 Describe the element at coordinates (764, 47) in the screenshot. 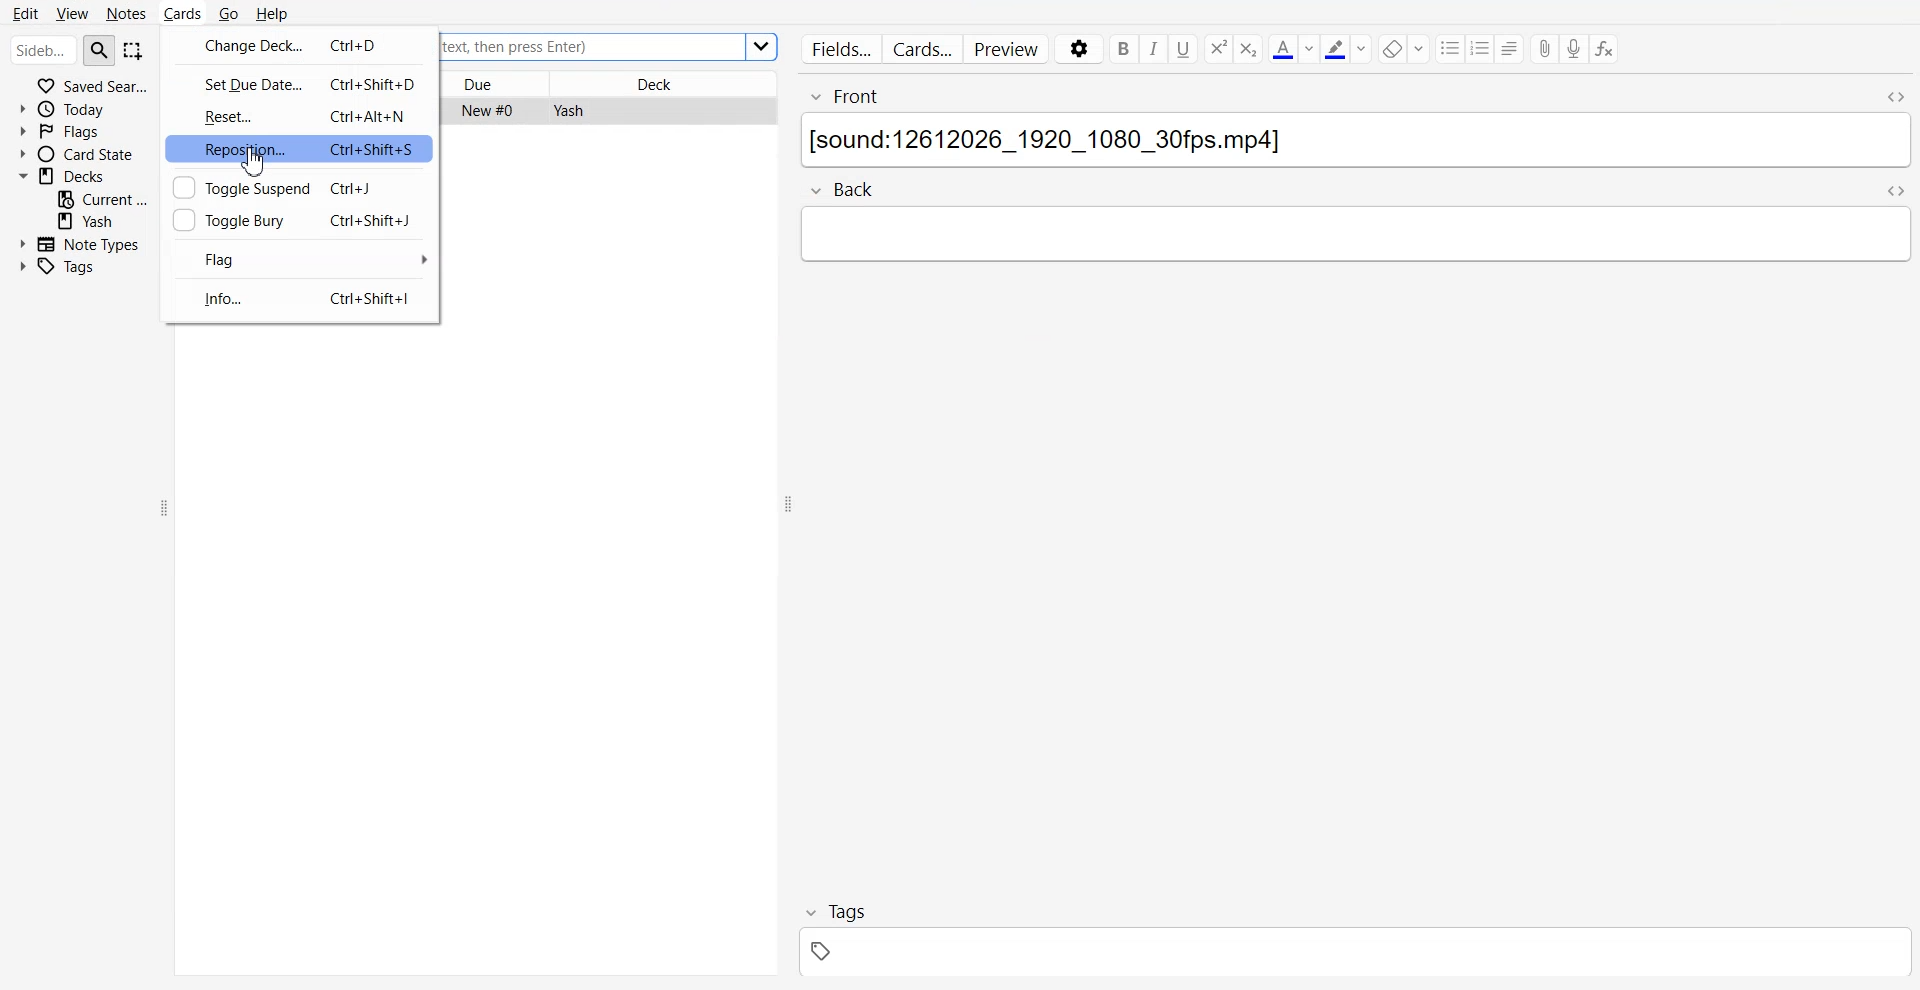

I see `` at that location.